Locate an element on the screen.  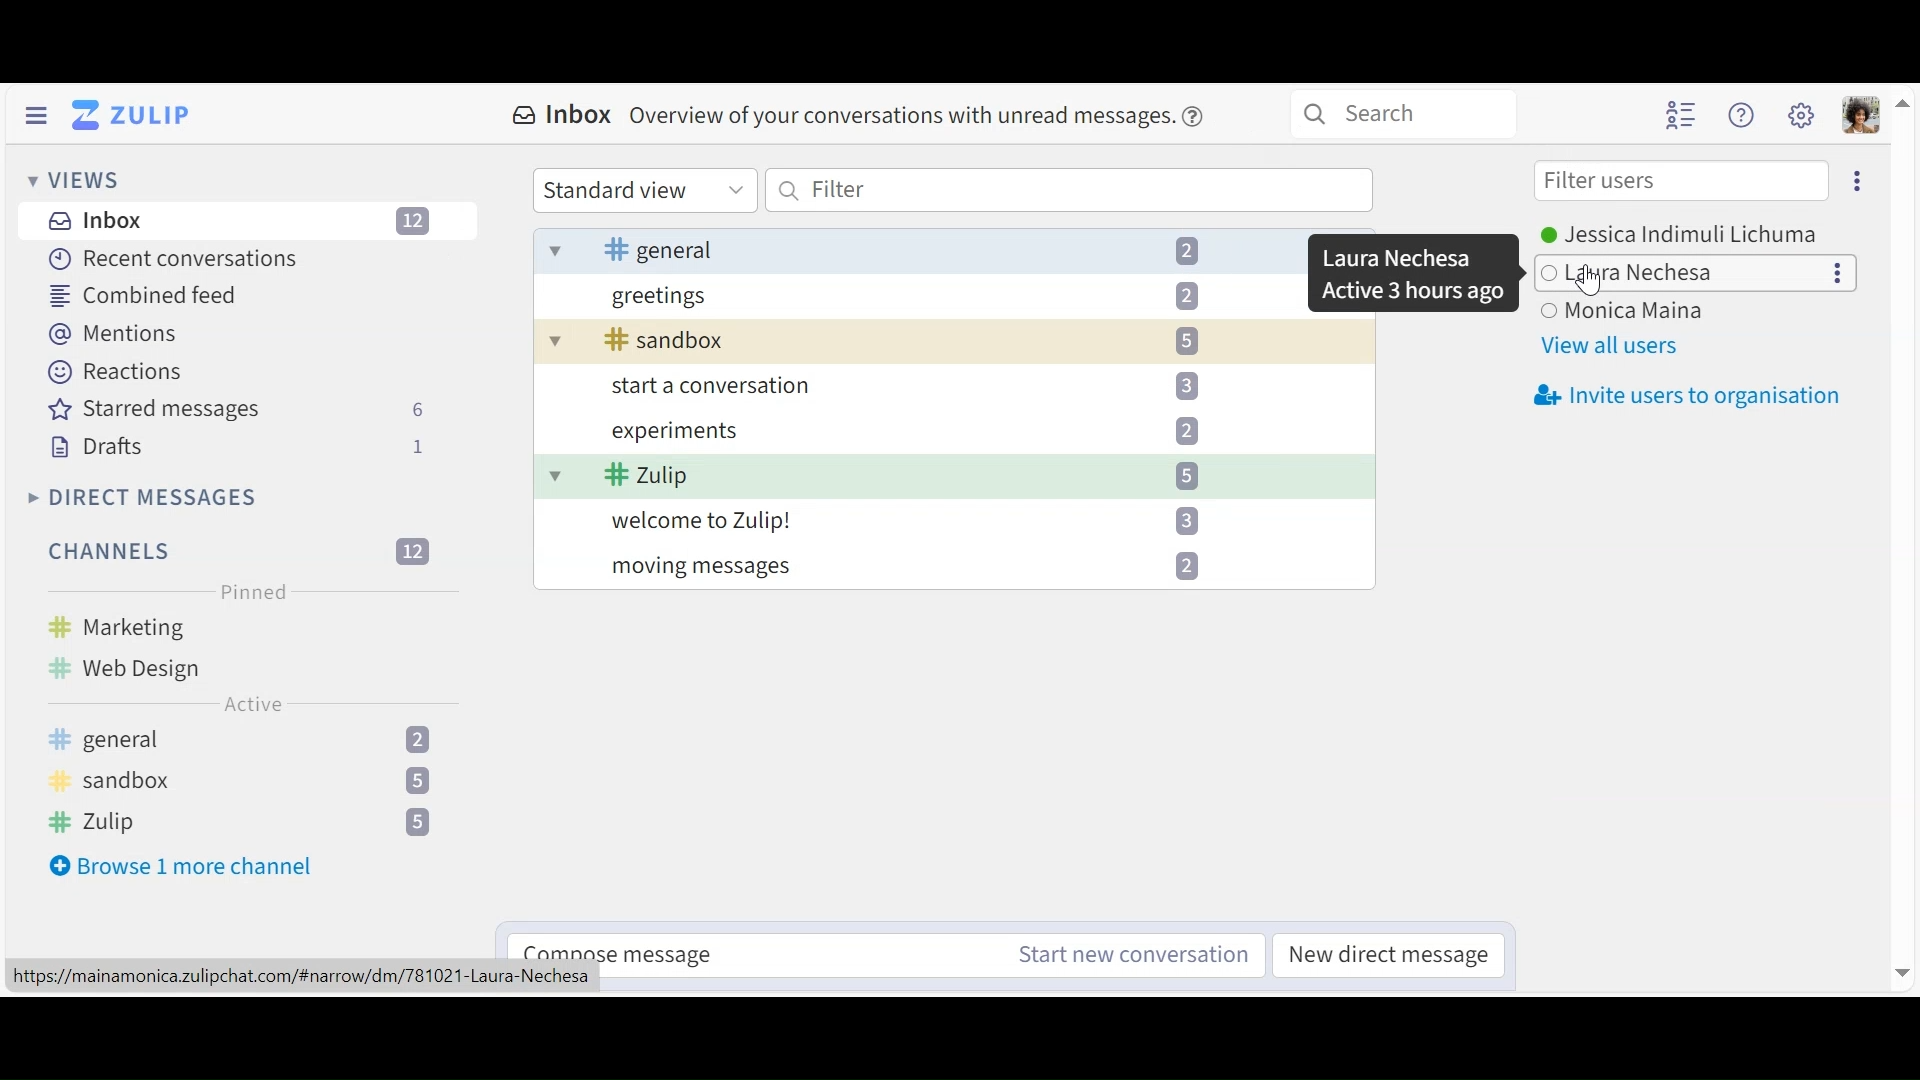
Main menu is located at coordinates (1803, 116).